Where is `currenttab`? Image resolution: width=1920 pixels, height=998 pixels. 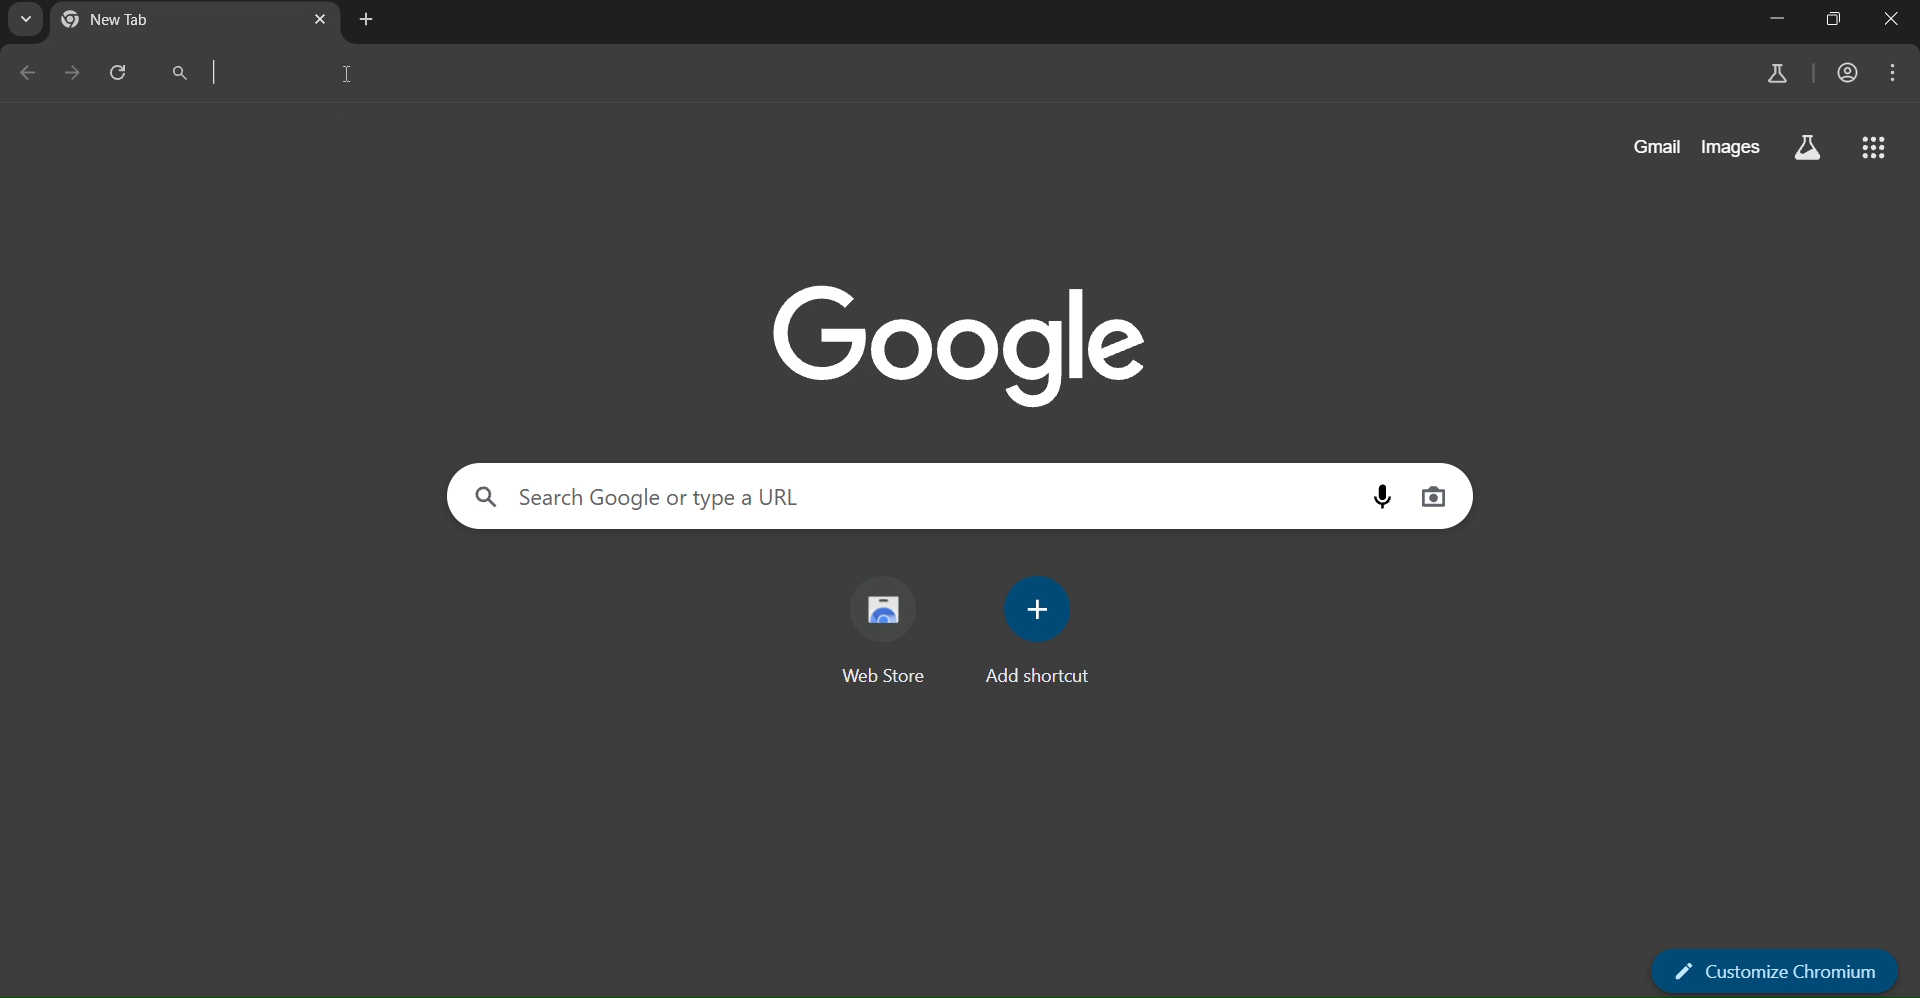
currenttab is located at coordinates (127, 19).